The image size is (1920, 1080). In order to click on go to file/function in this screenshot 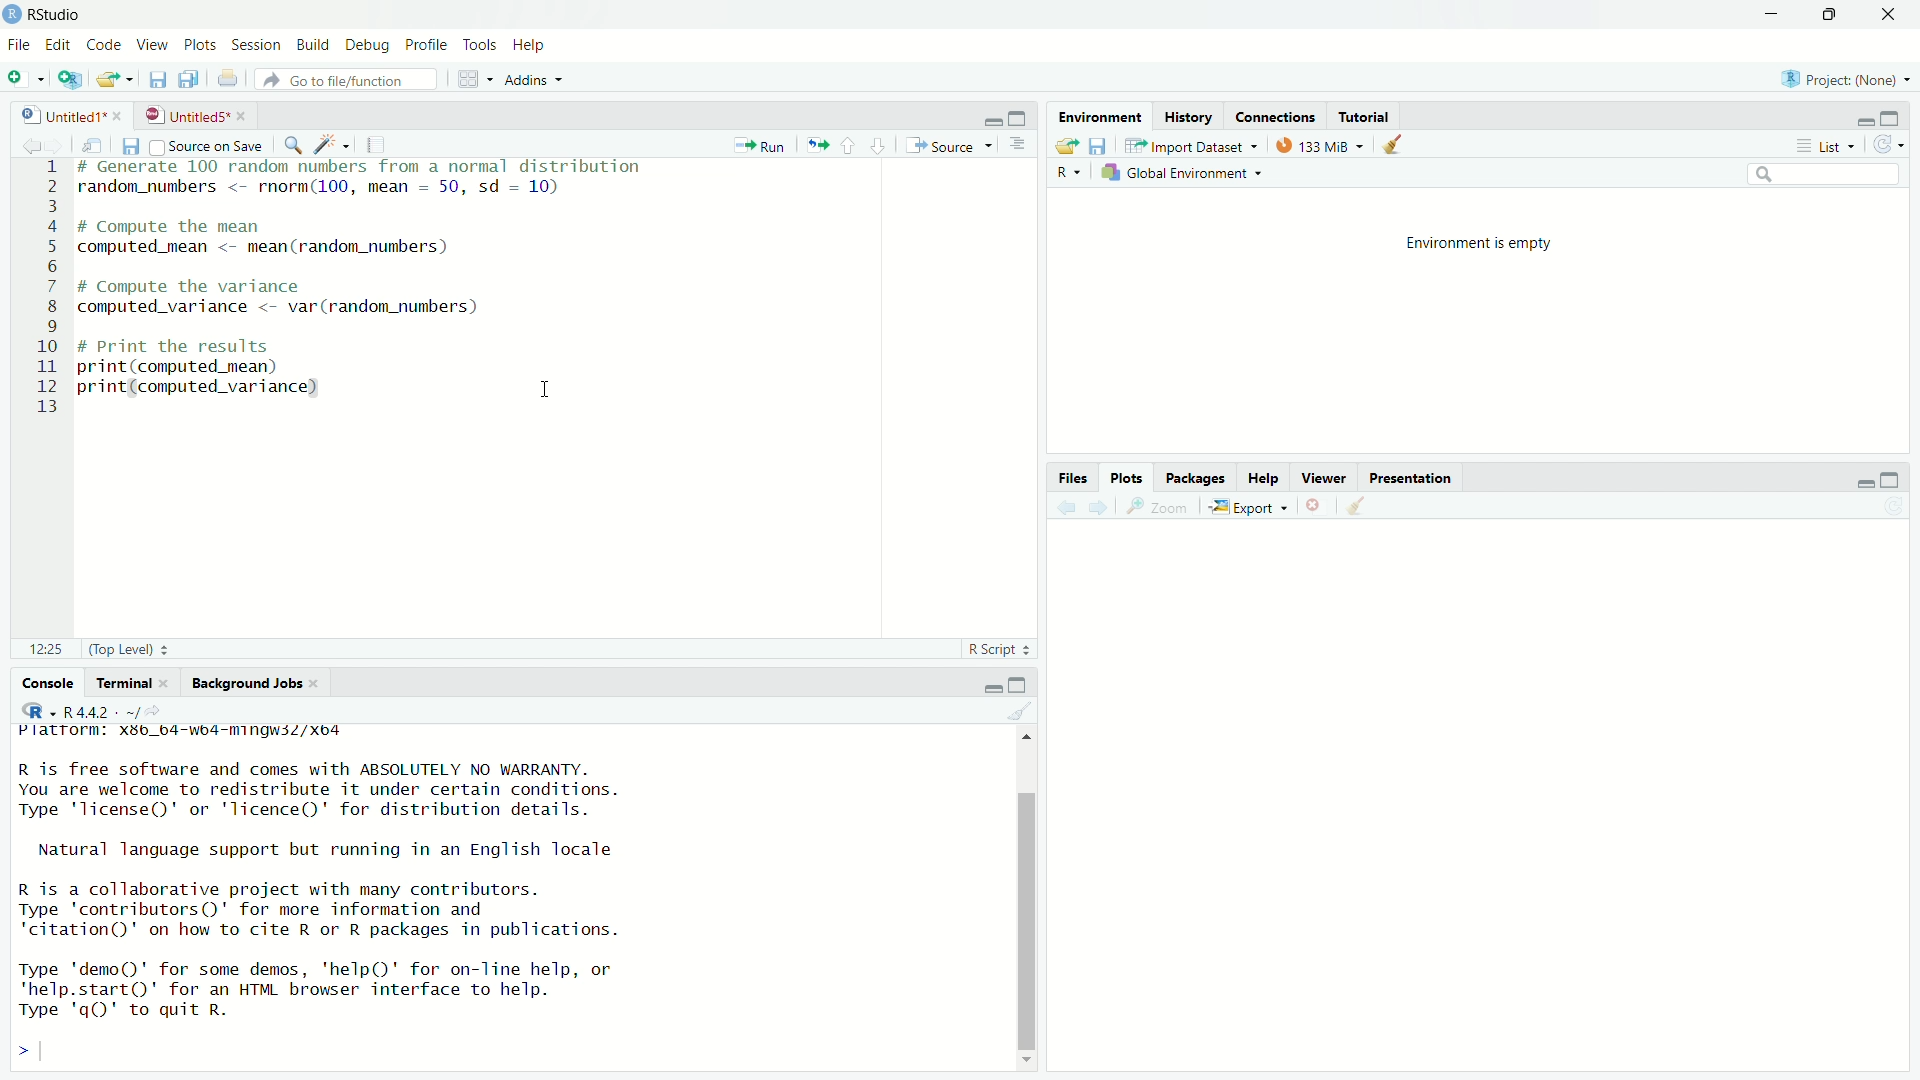, I will do `click(353, 80)`.